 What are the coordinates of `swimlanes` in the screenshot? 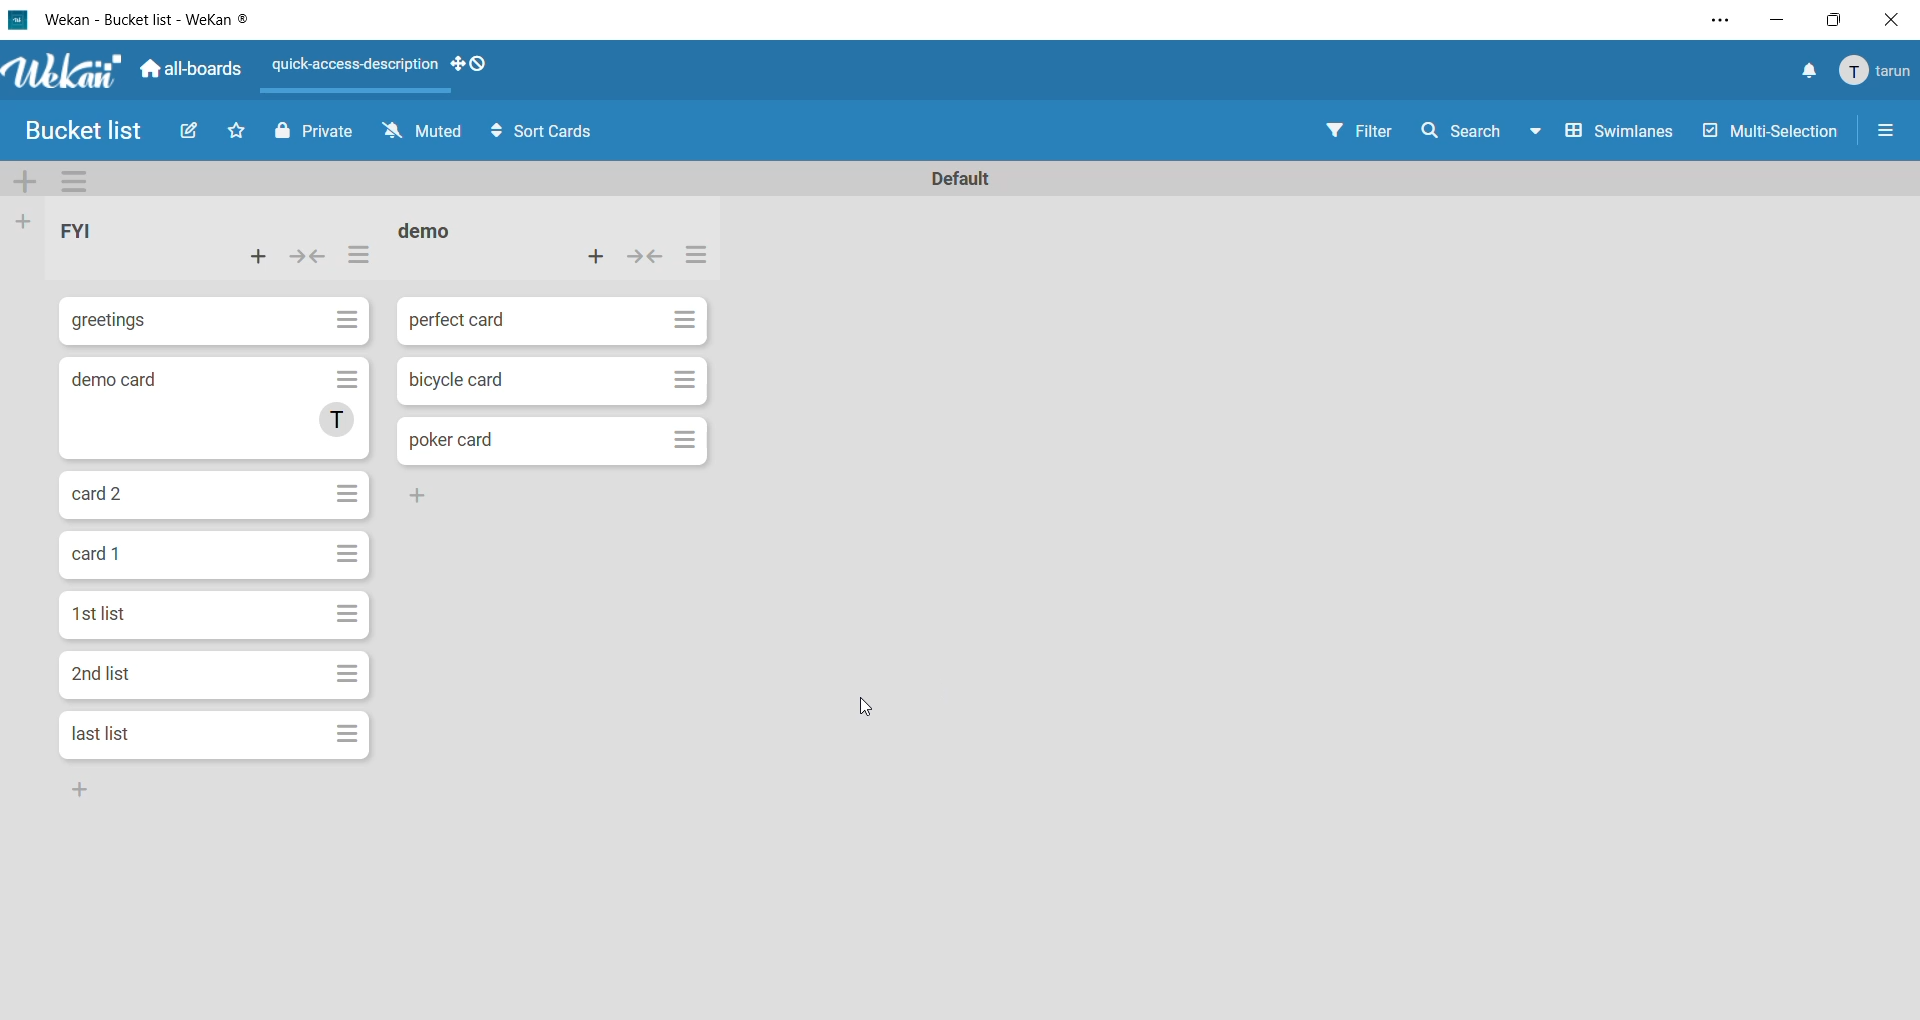 It's located at (1621, 133).